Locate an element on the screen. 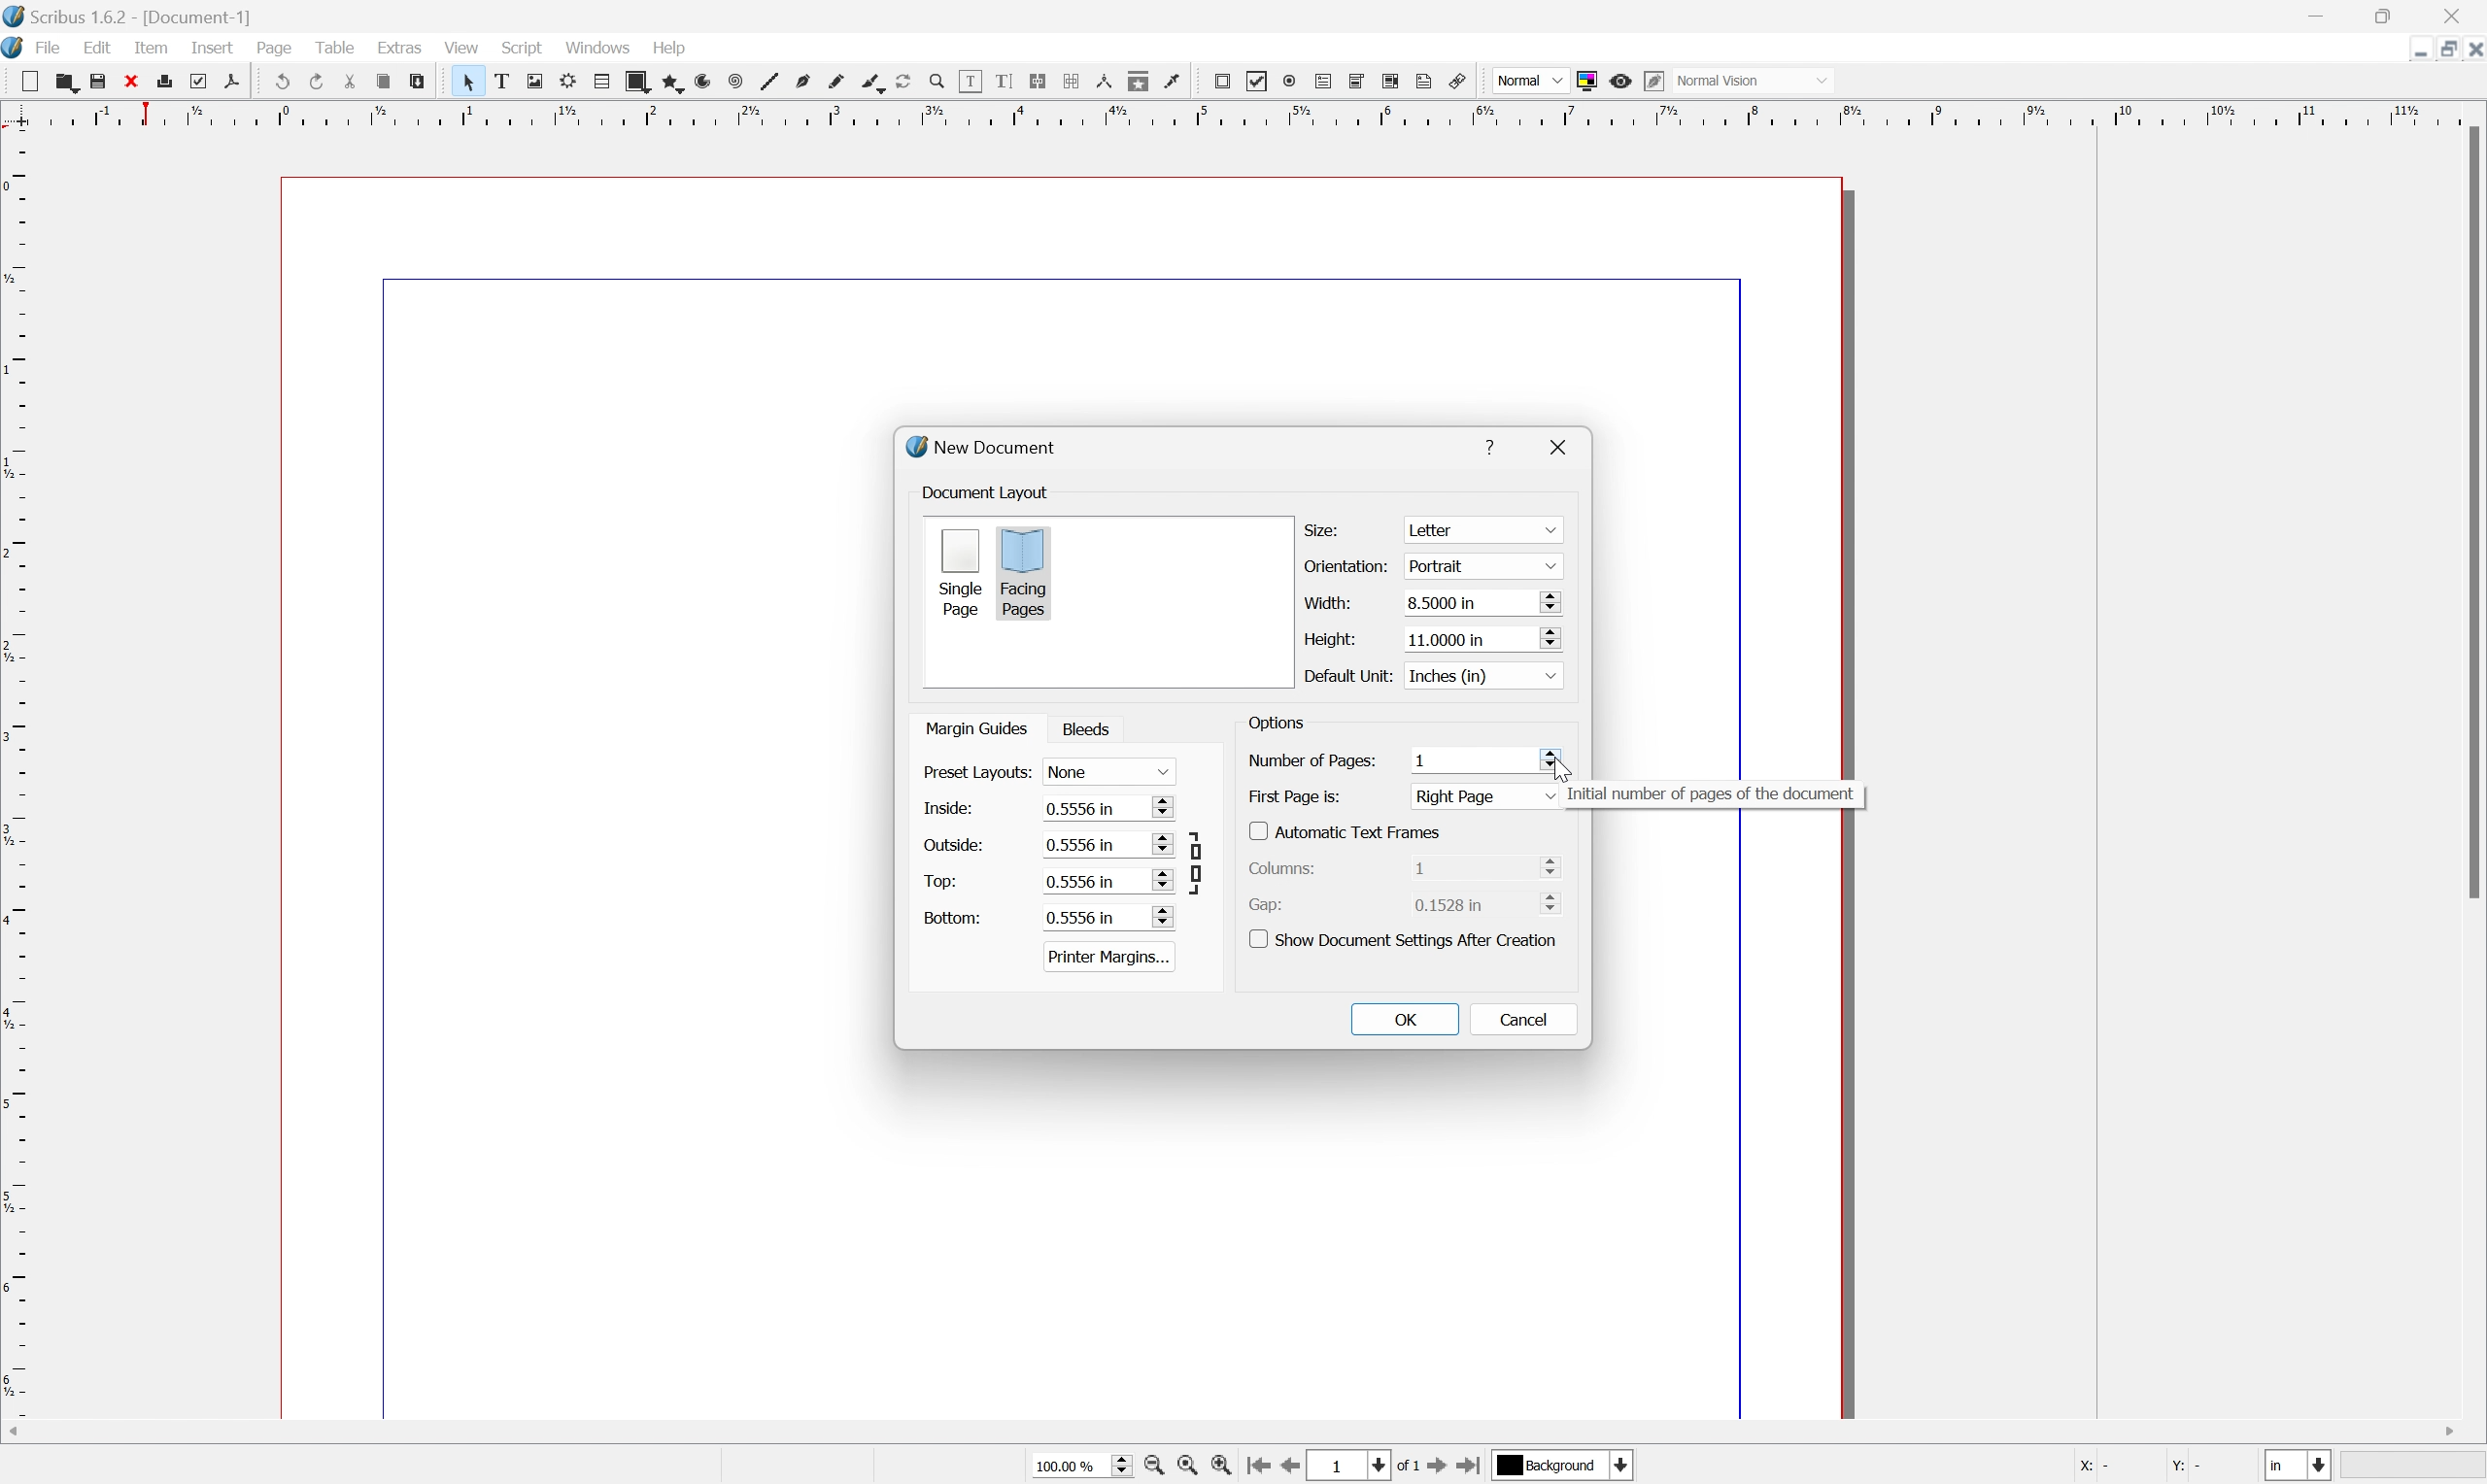  Edit in preview mode is located at coordinates (1659, 81).